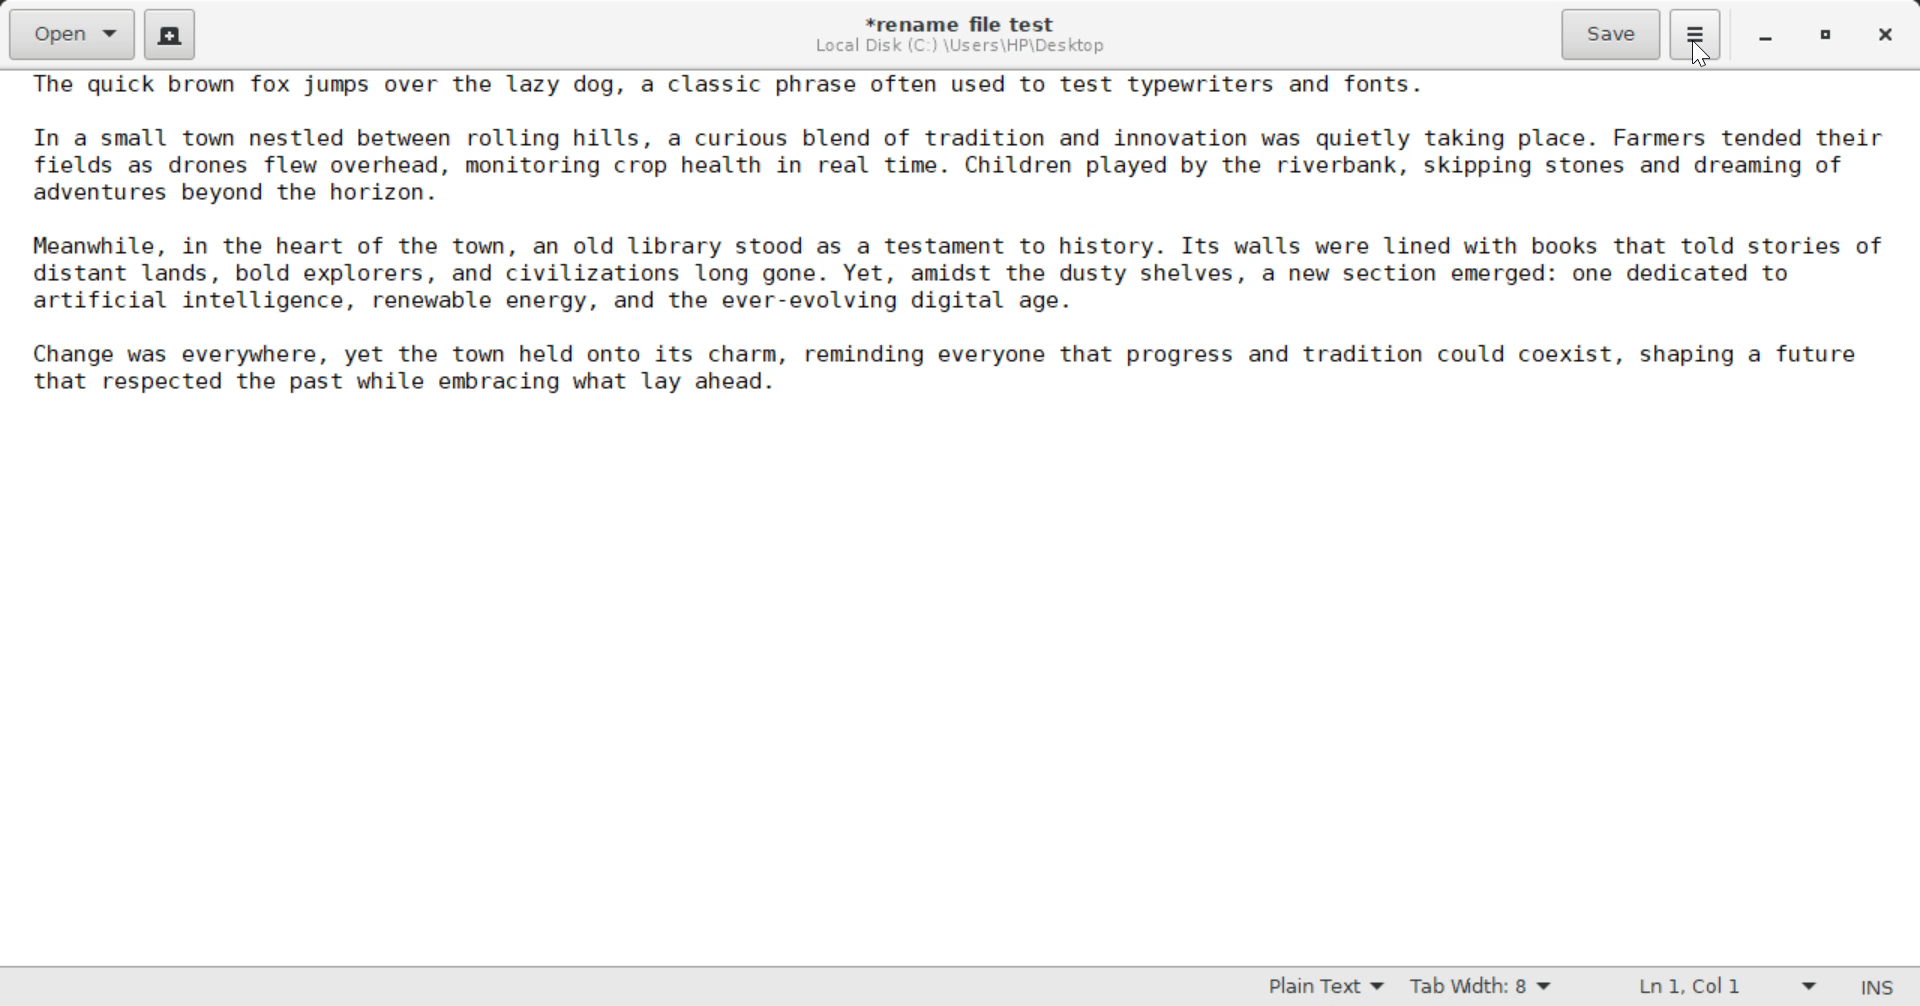 This screenshot has height=1006, width=1920. I want to click on Tab Width, so click(1486, 985).